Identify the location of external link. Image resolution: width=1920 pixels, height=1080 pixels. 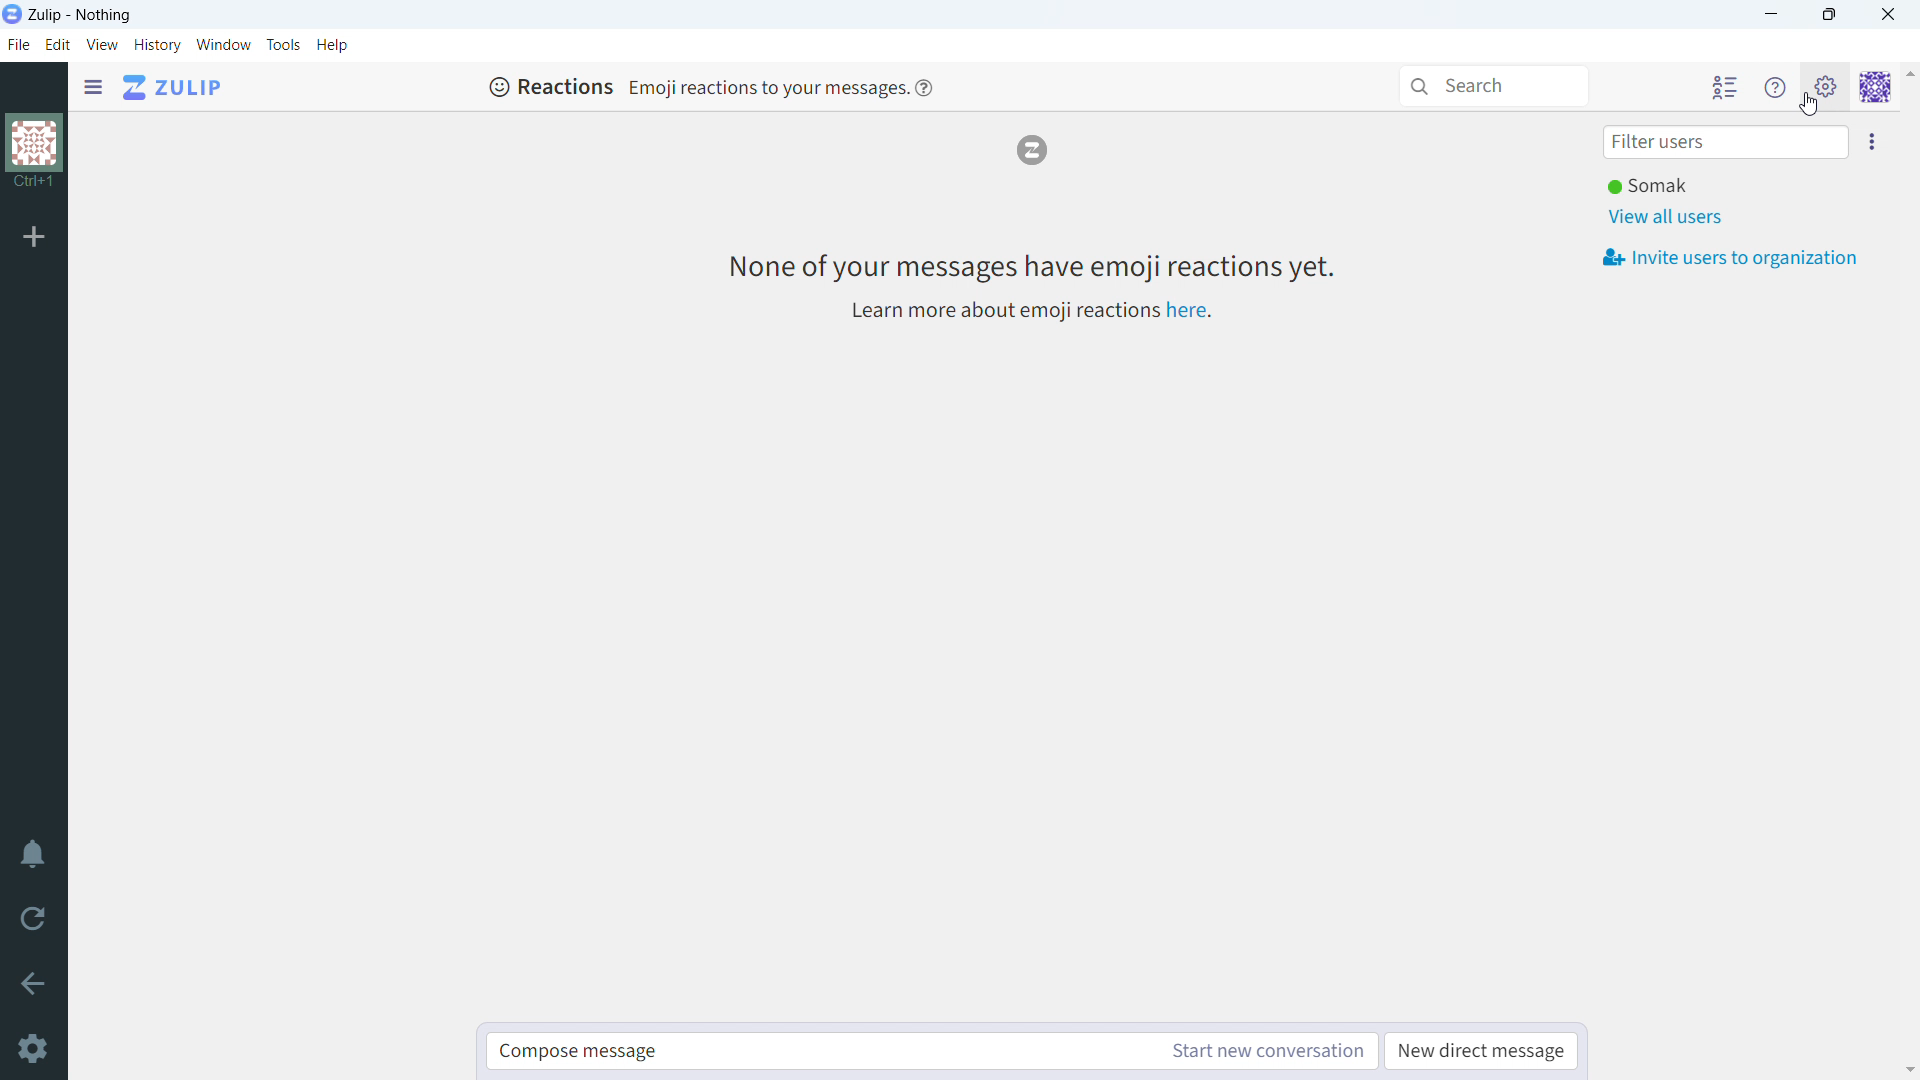
(1187, 310).